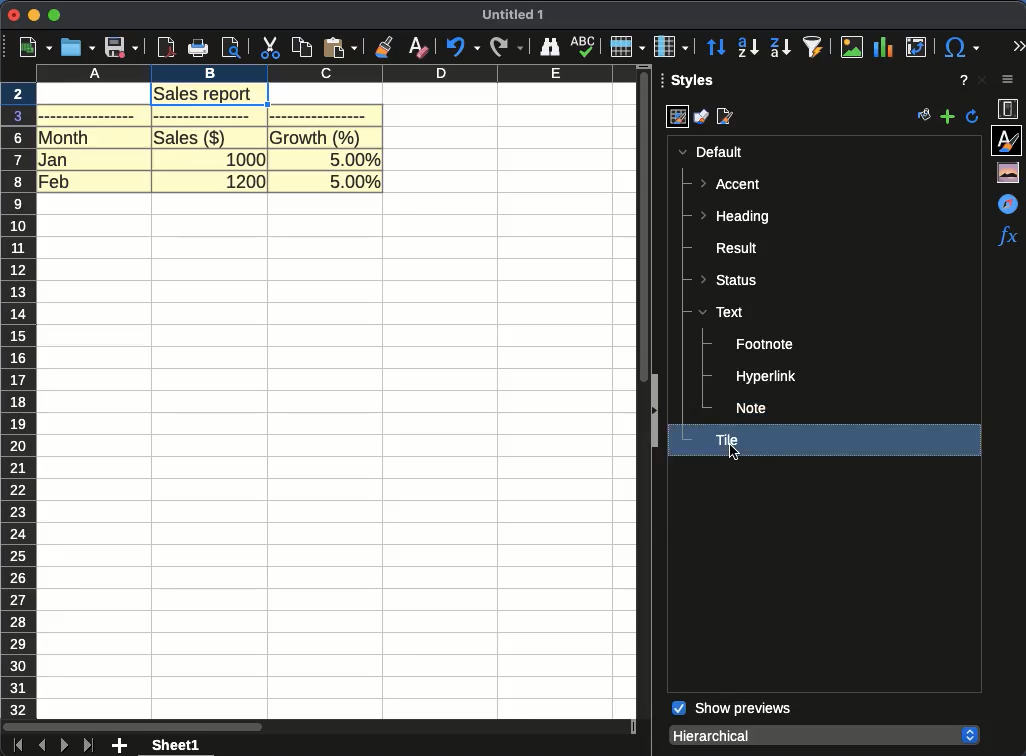  Describe the element at coordinates (701, 119) in the screenshot. I see `drawing styles` at that location.